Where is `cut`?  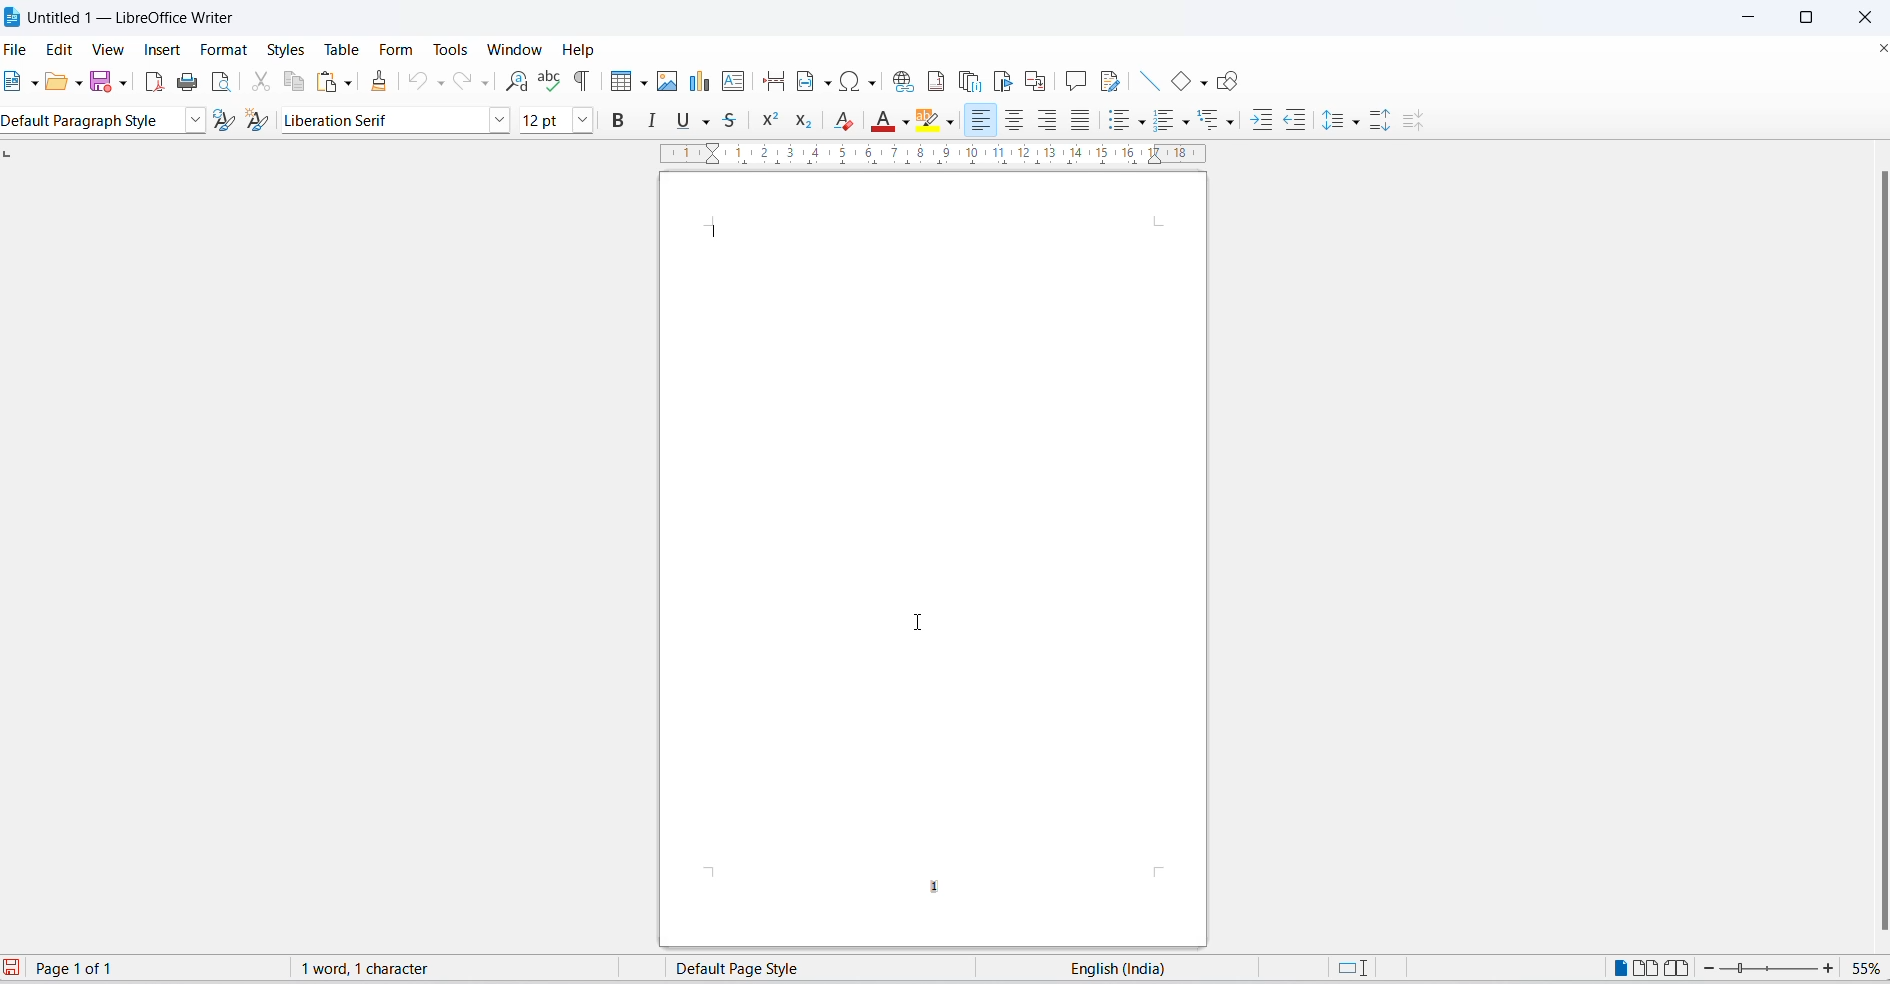
cut is located at coordinates (262, 83).